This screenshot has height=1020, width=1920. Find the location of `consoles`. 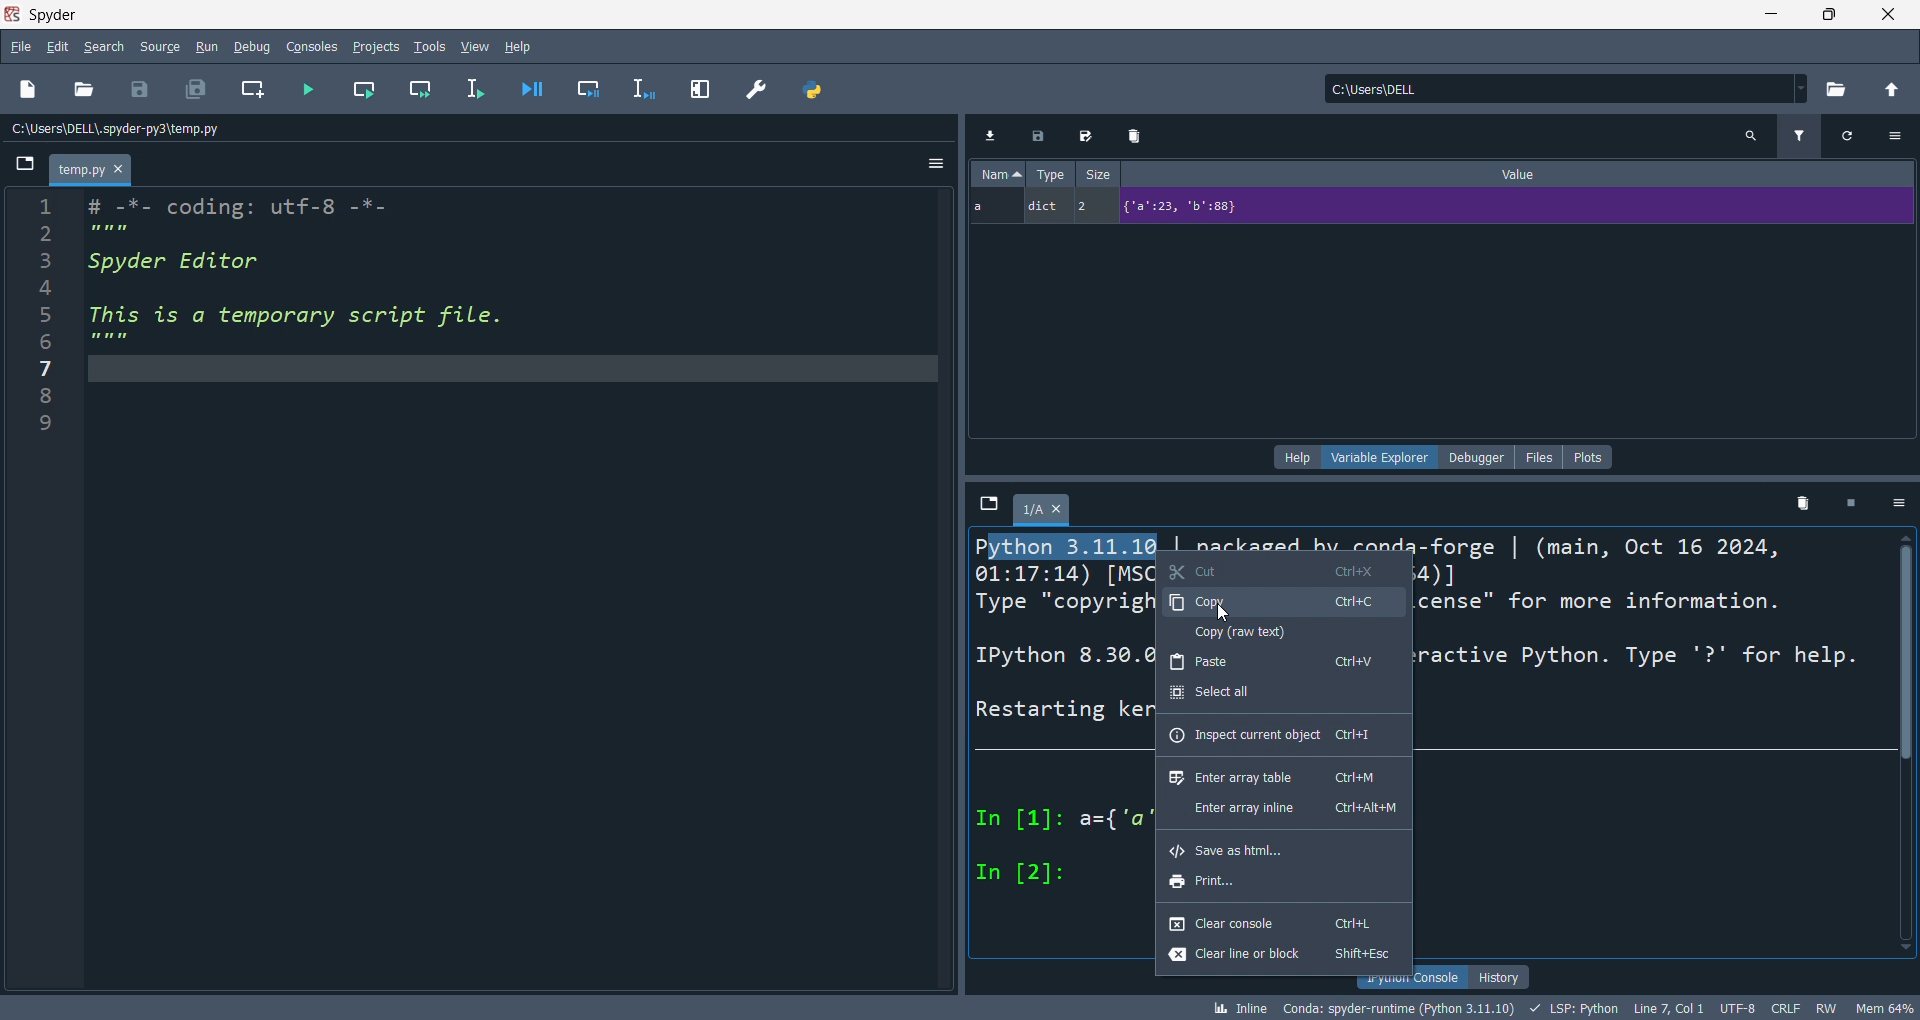

consoles is located at coordinates (317, 46).